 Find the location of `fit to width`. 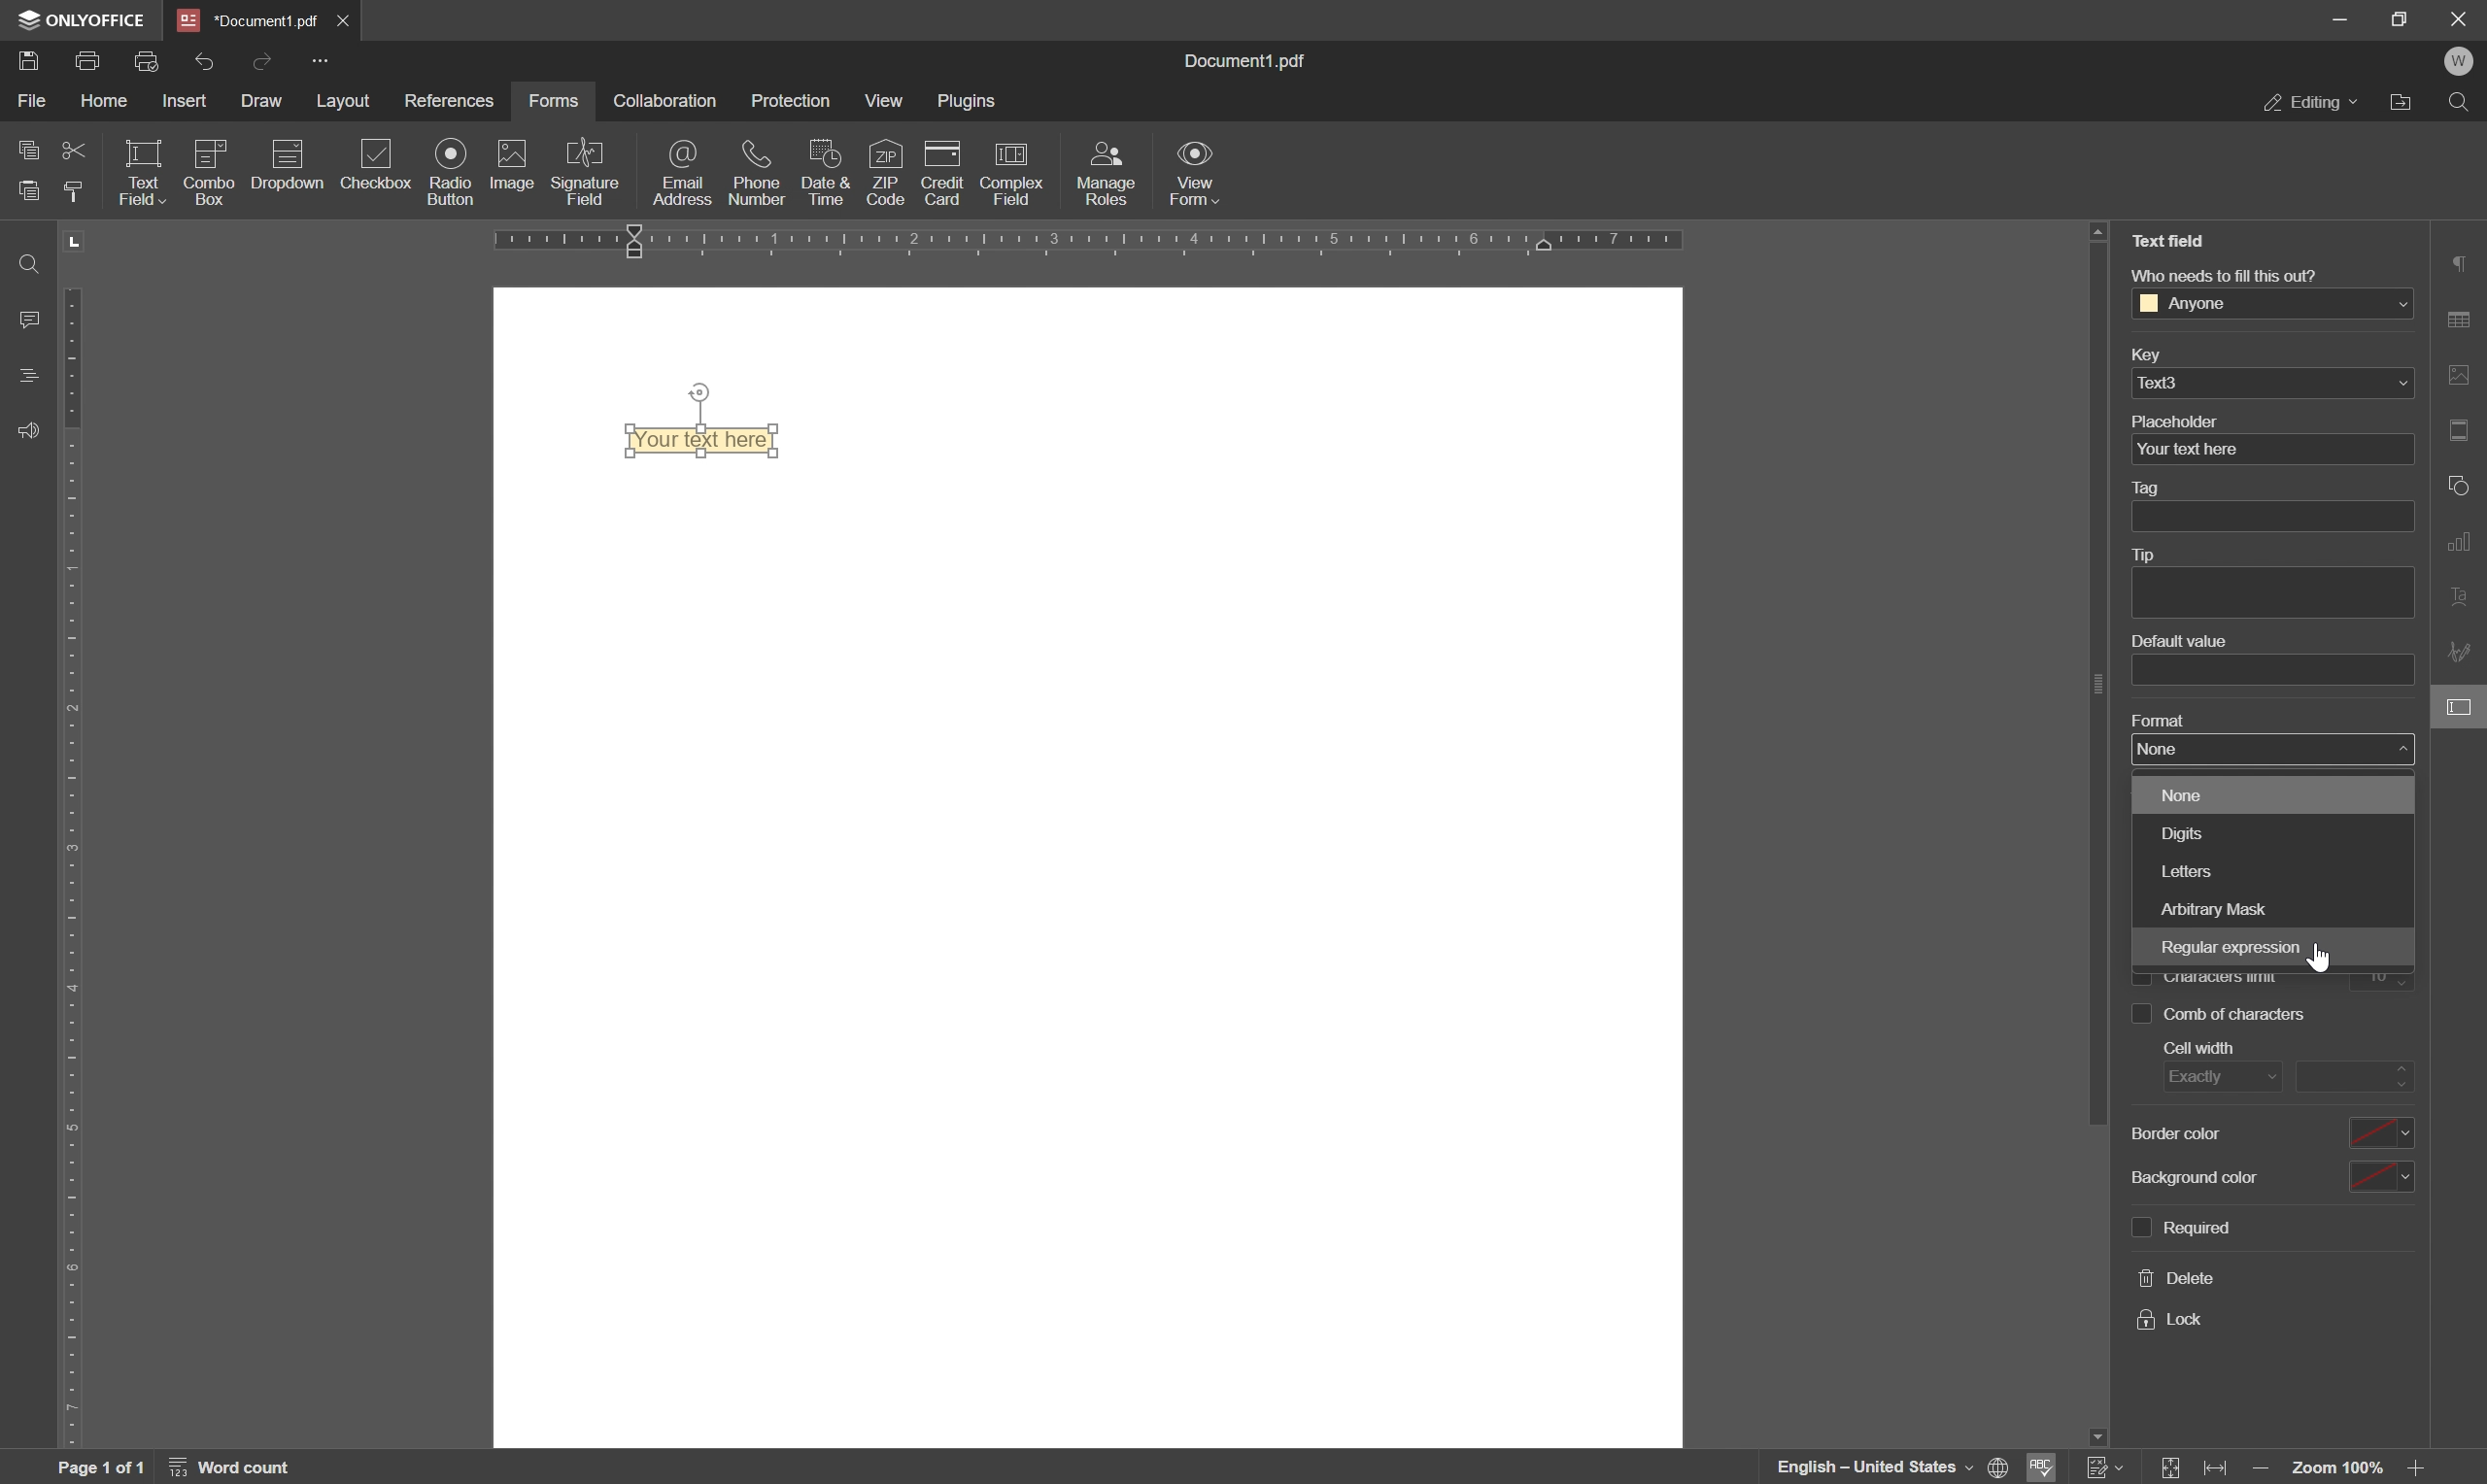

fit to width is located at coordinates (2220, 1470).